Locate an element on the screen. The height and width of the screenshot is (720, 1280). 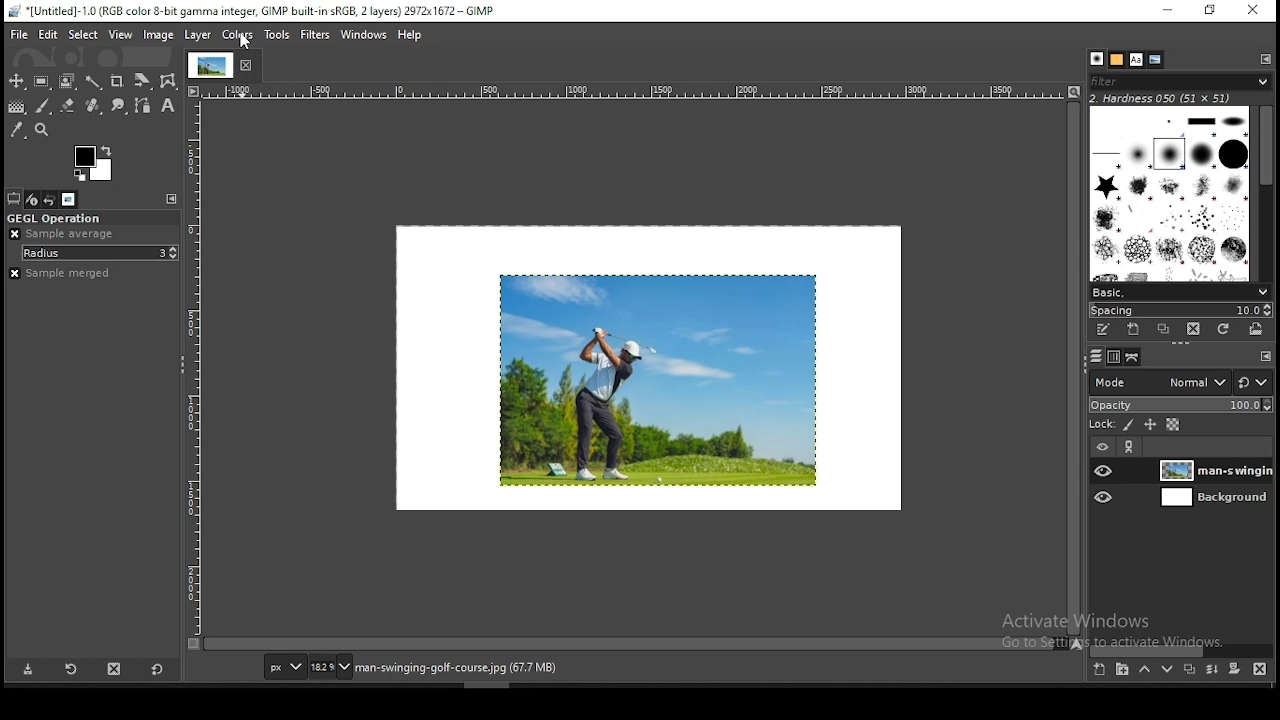
opacity is located at coordinates (1184, 405).